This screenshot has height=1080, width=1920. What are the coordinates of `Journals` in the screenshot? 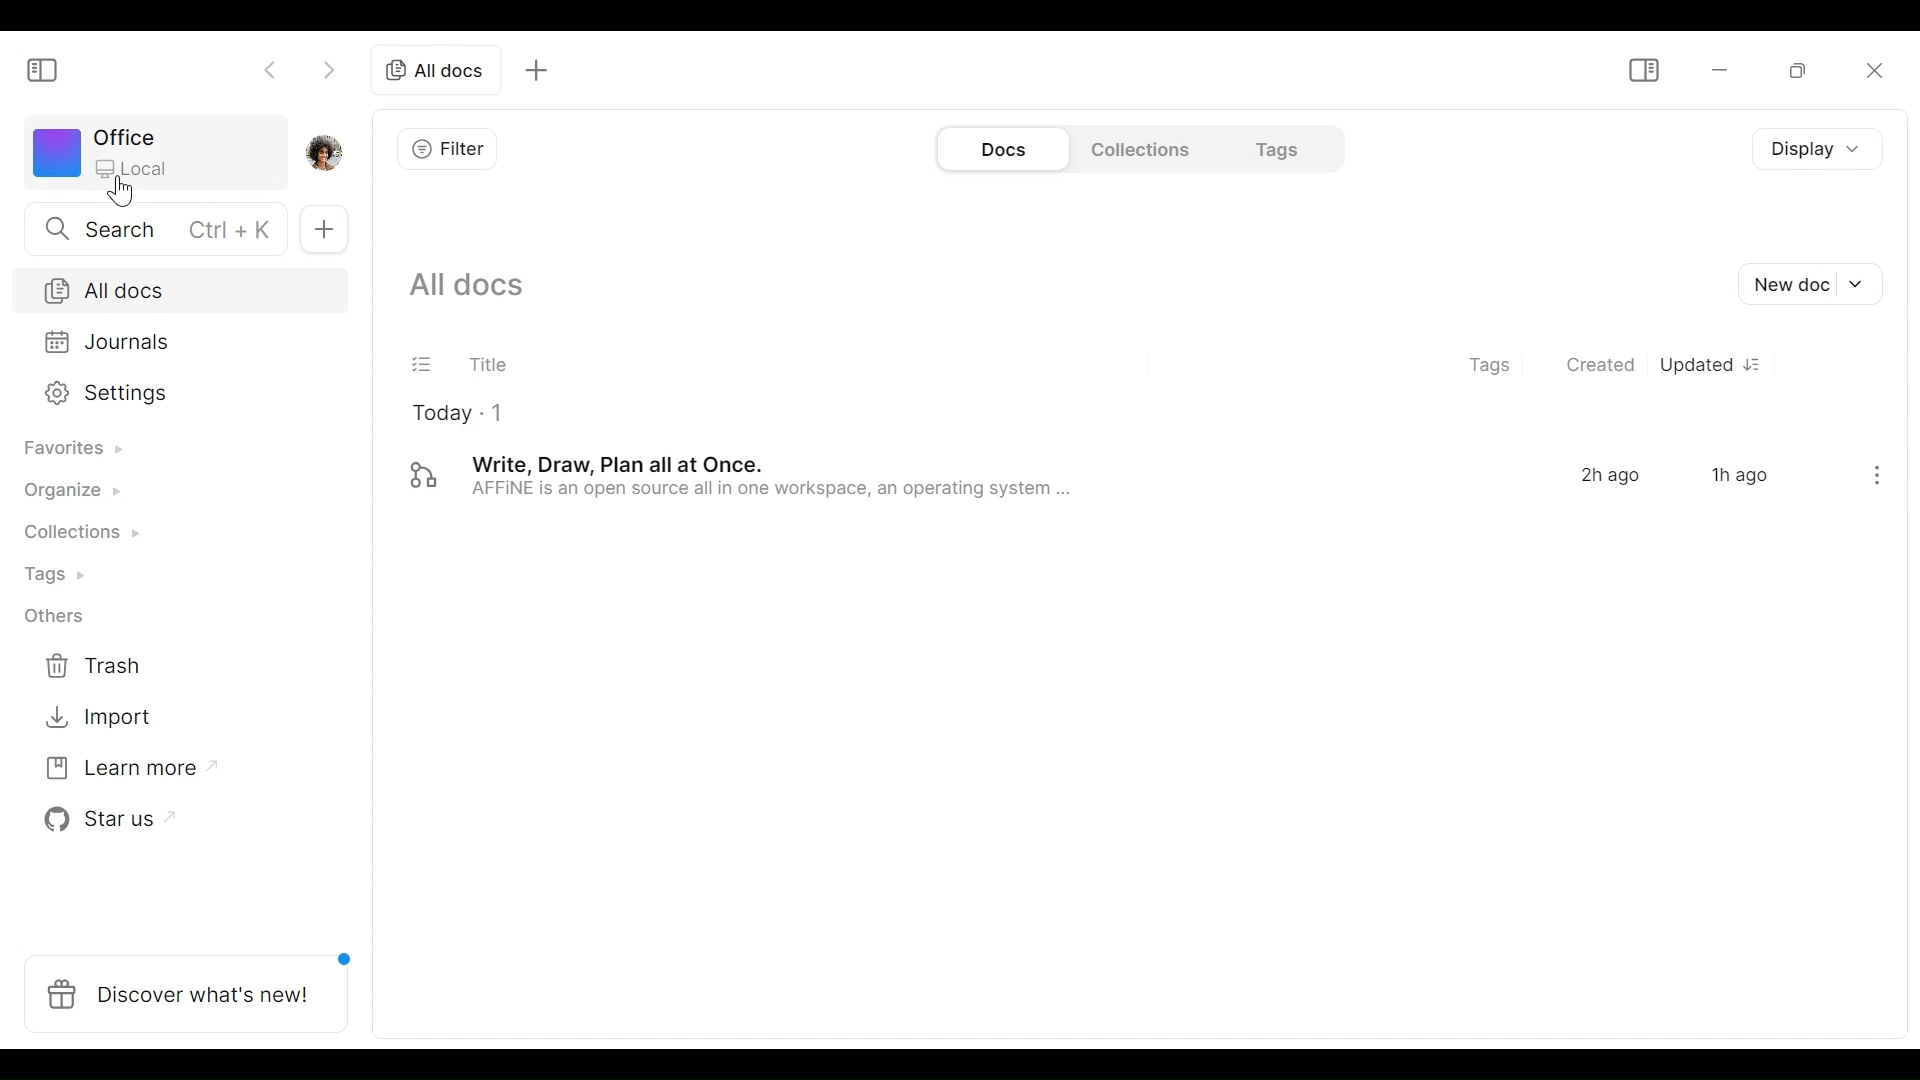 It's located at (169, 341).